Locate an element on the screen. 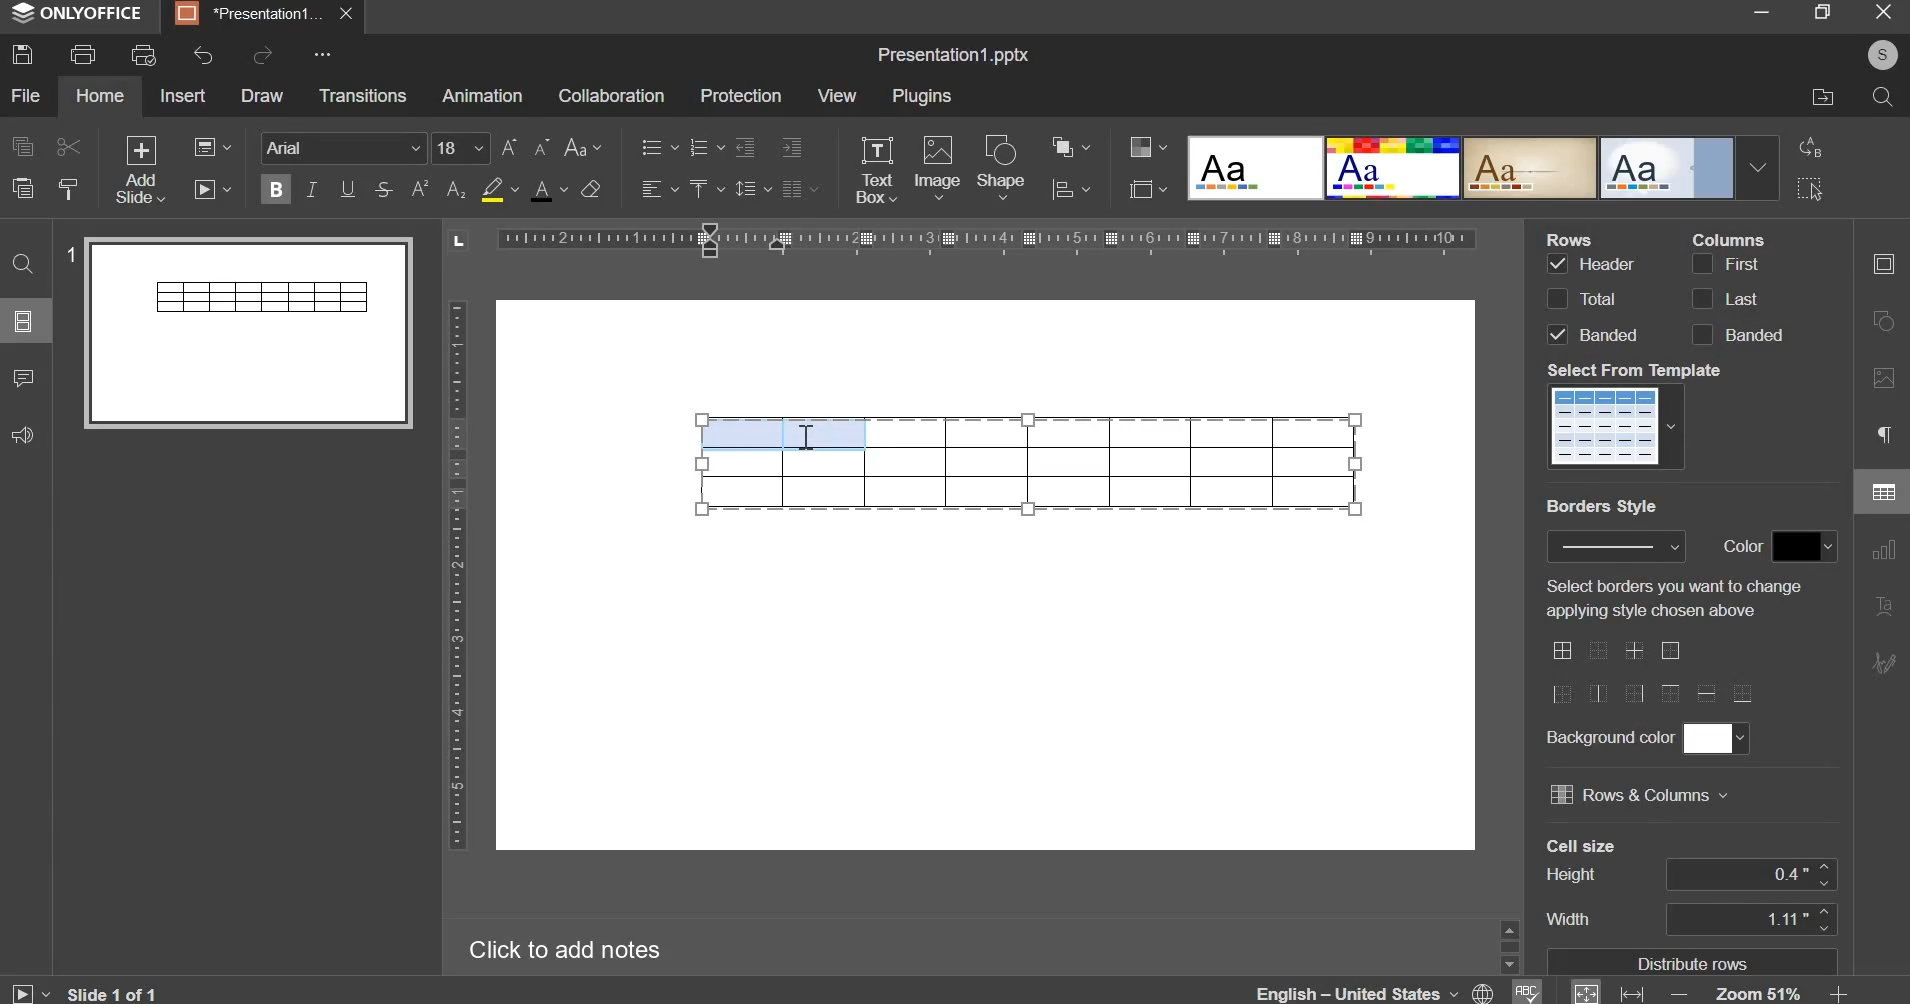 The width and height of the screenshot is (1910, 1004). Slide 1 of 1 is located at coordinates (83, 993).